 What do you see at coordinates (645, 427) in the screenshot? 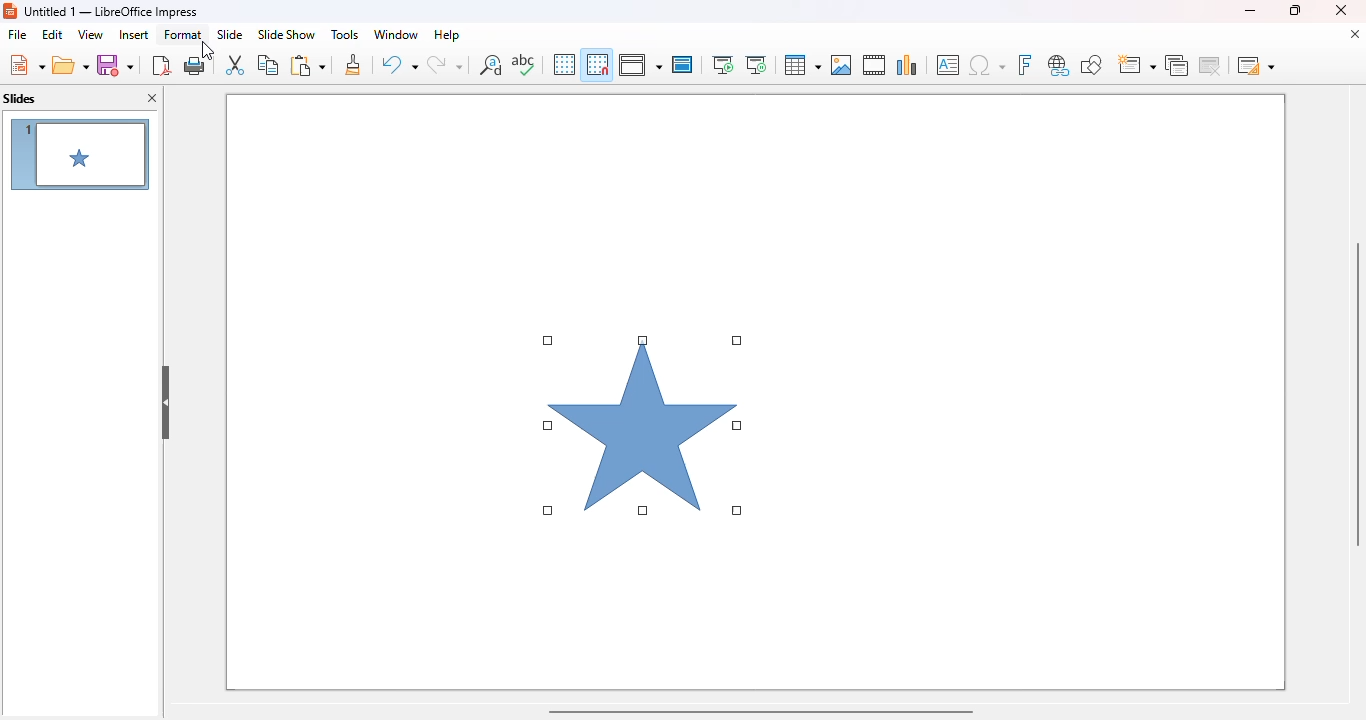
I see `shape inserted` at bounding box center [645, 427].